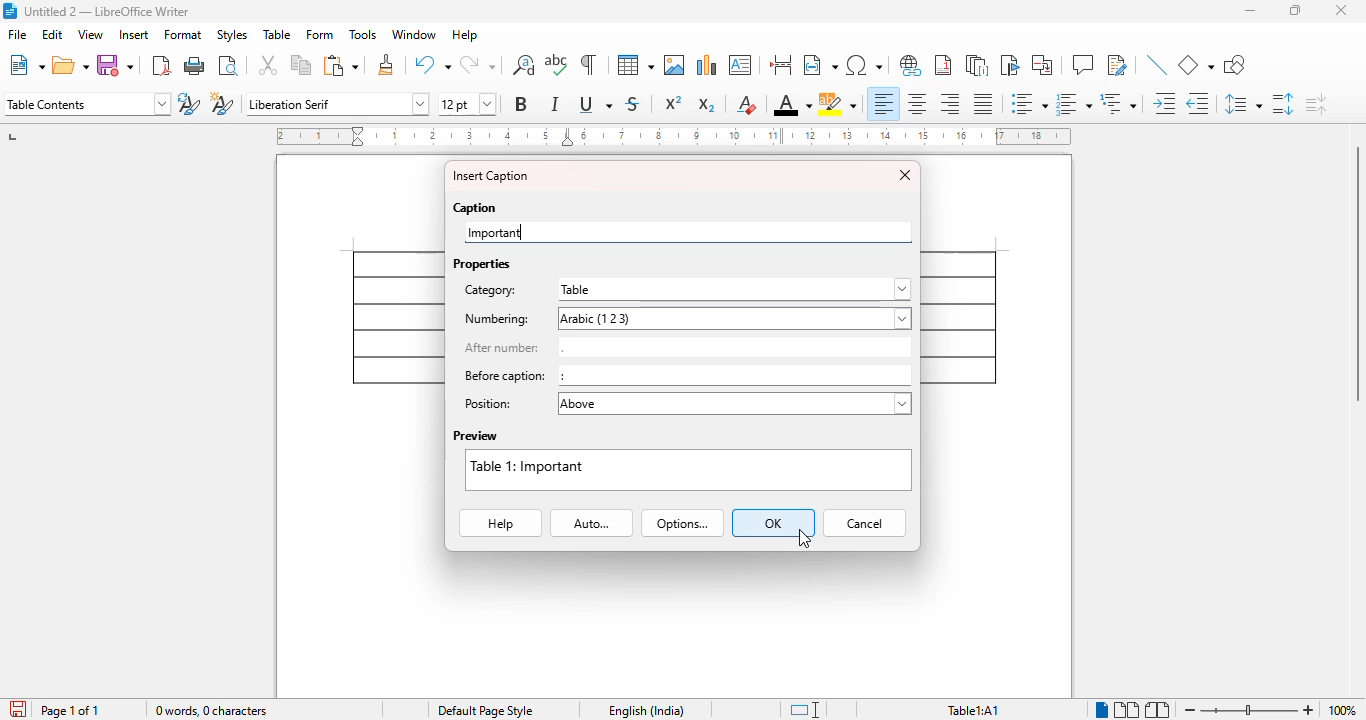 The height and width of the screenshot is (720, 1366). I want to click on file, so click(17, 34).